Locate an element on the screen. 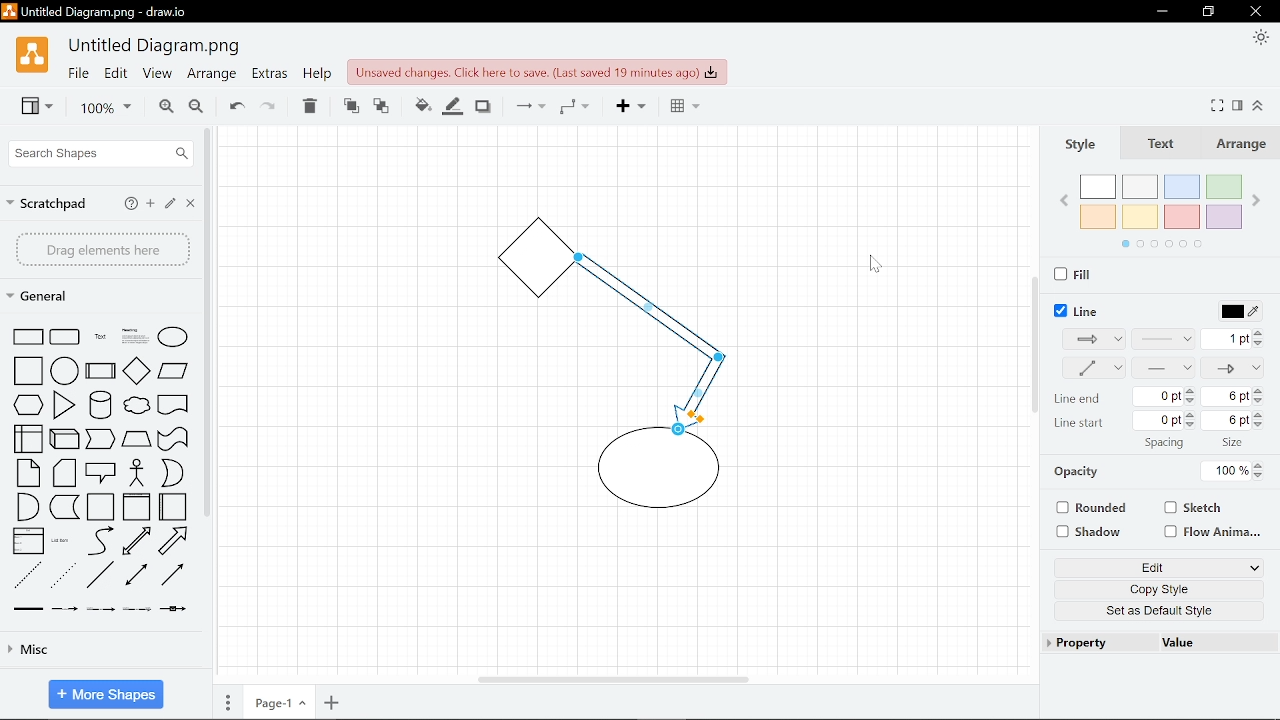  shape is located at coordinates (66, 370).